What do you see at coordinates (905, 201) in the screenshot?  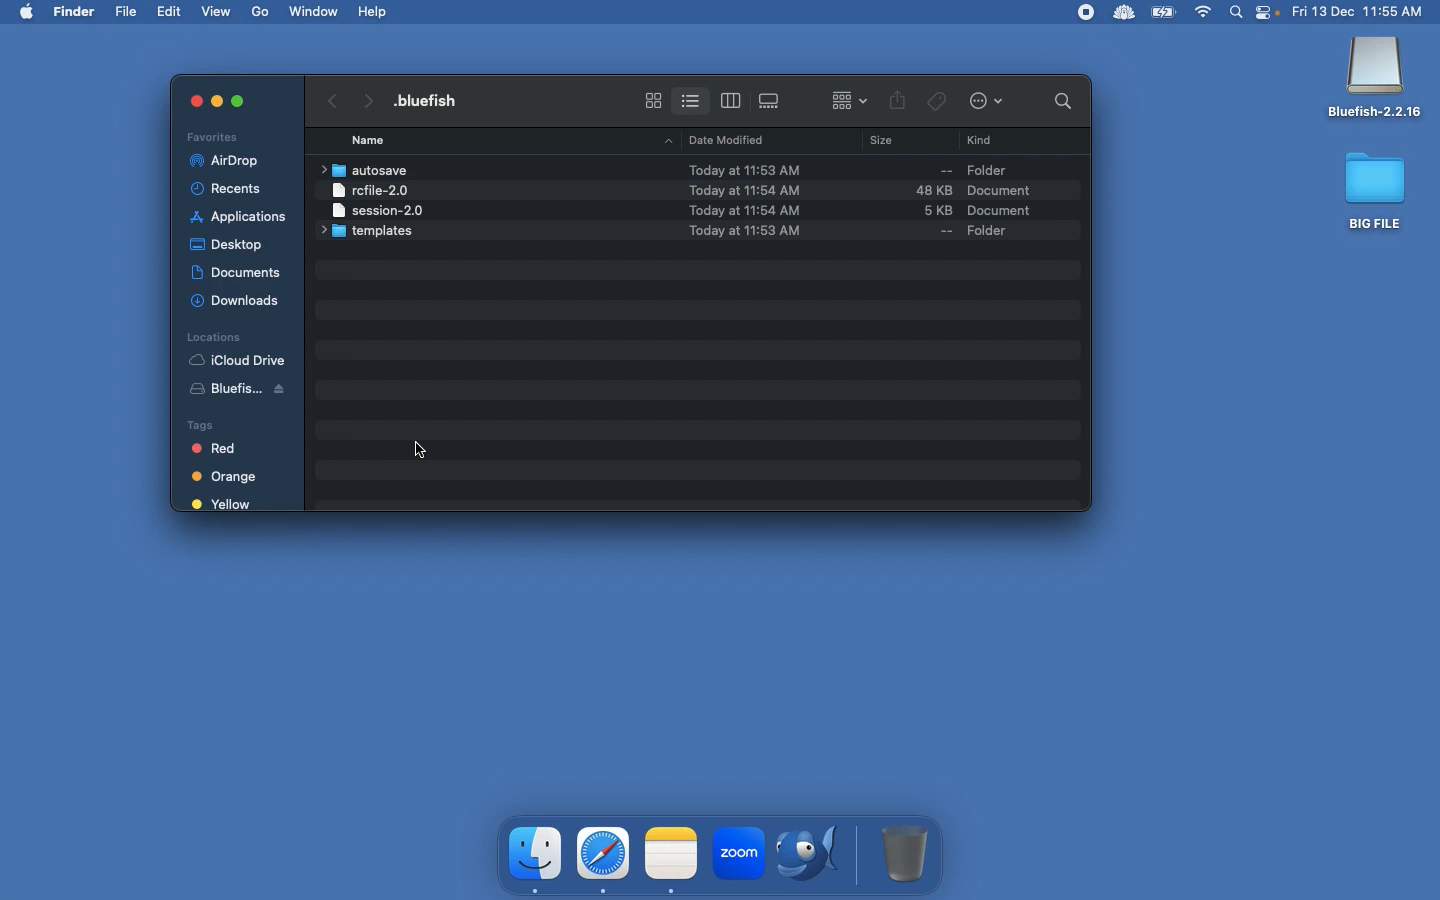 I see `size` at bounding box center [905, 201].